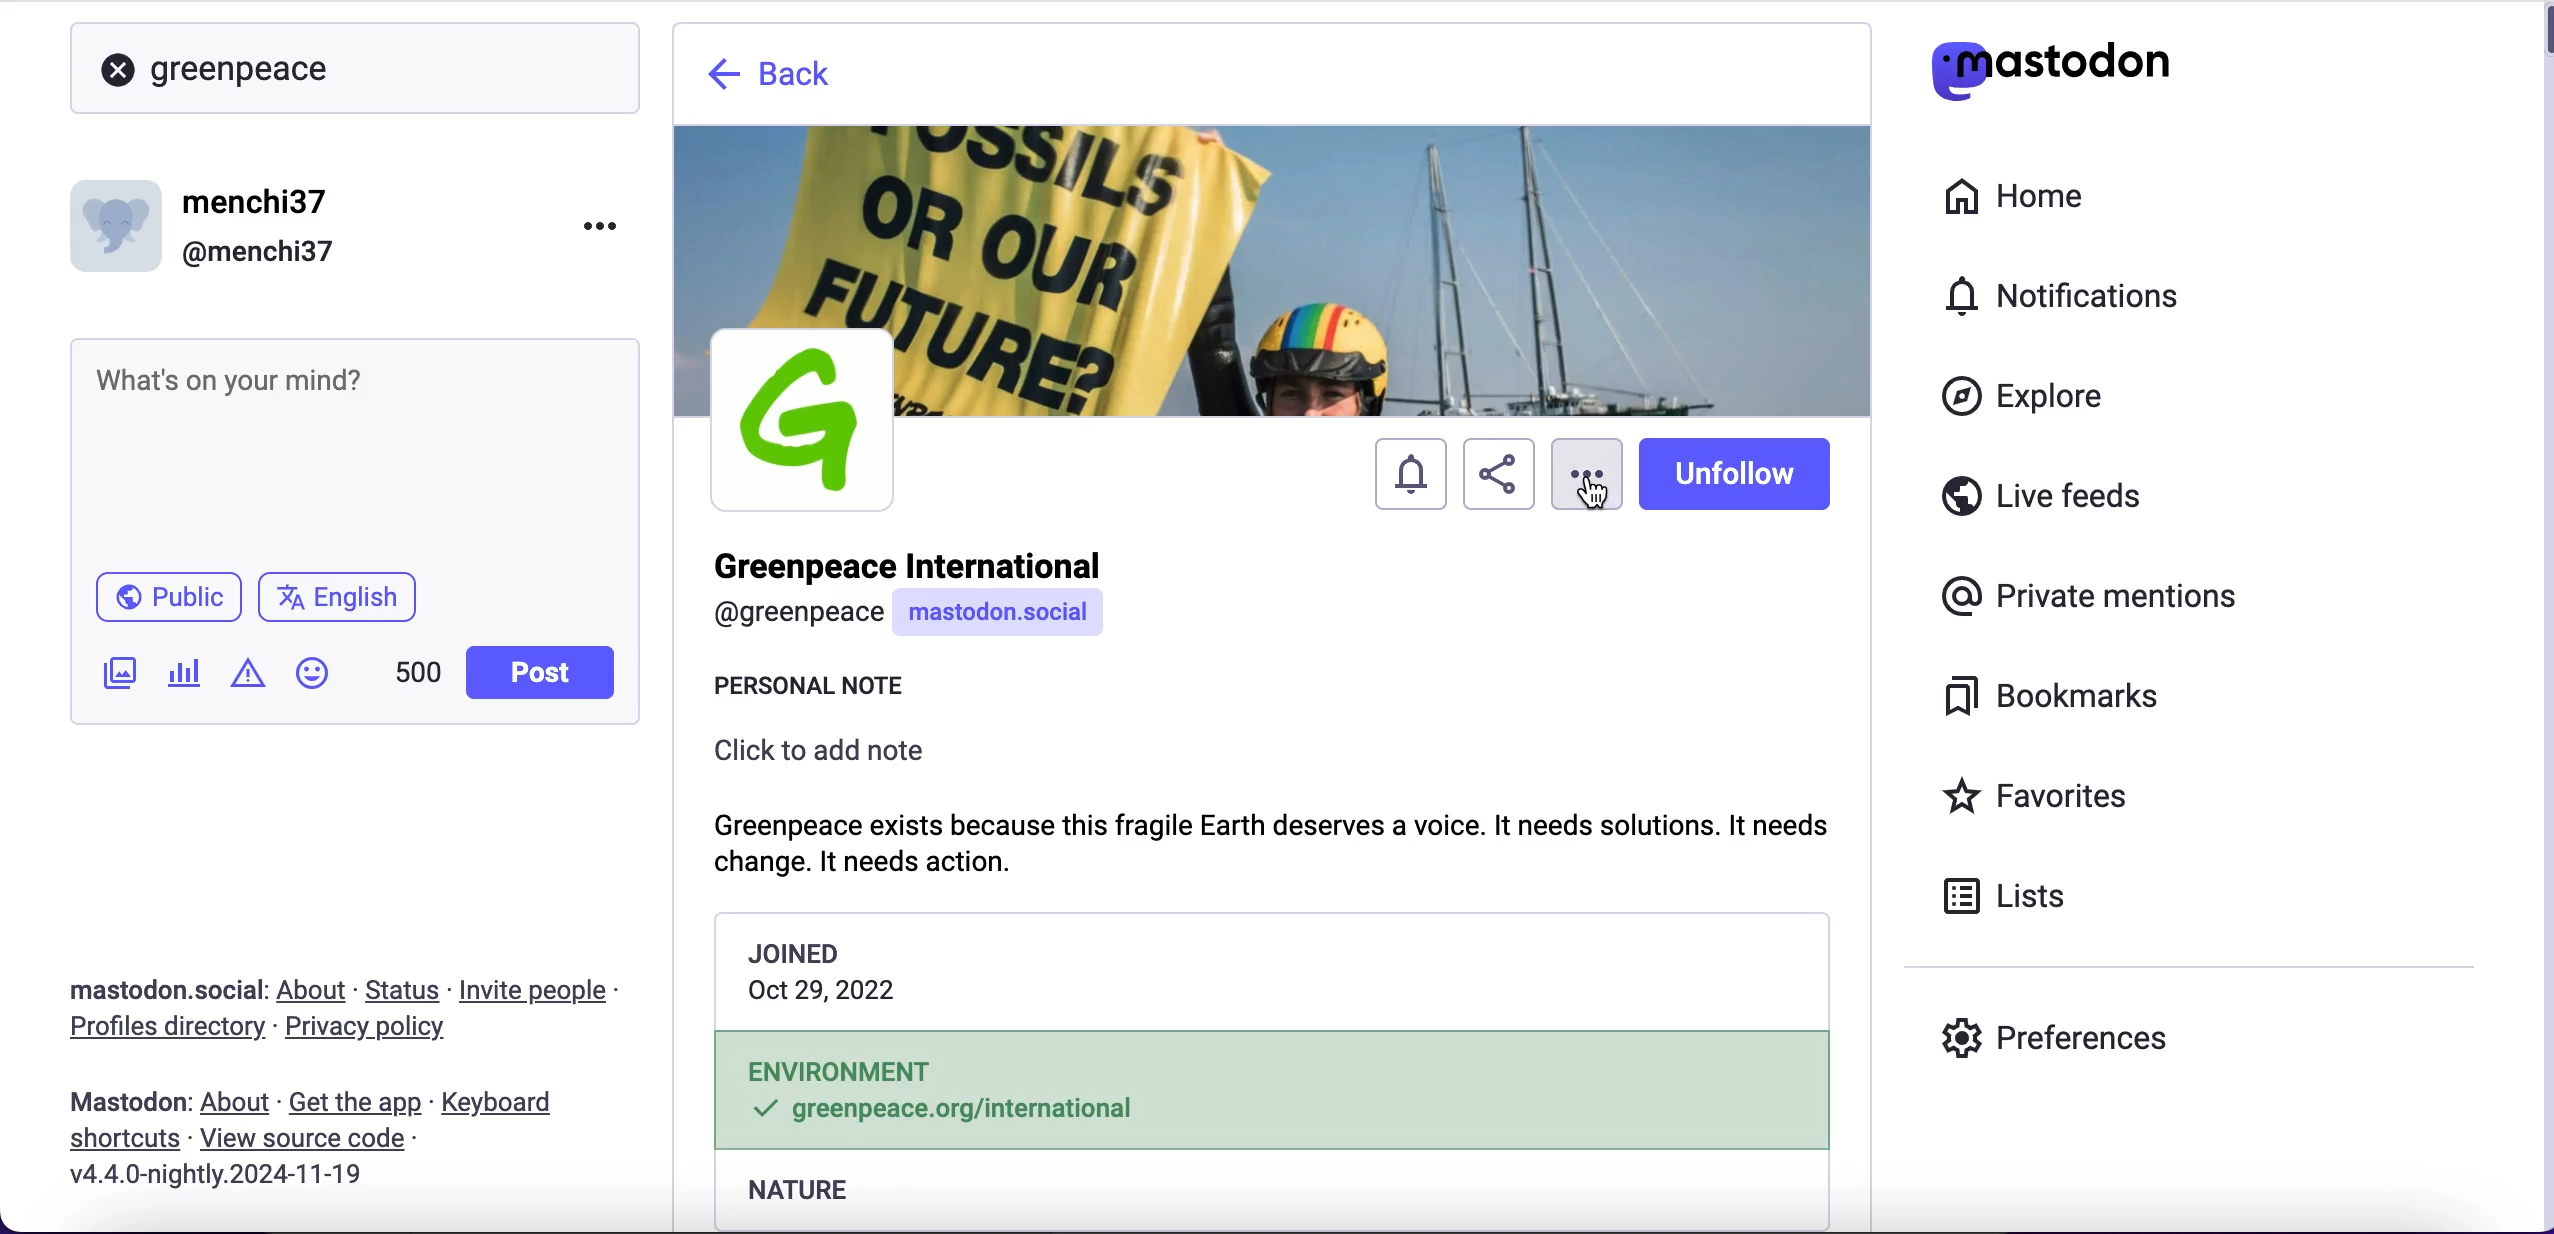 Image resolution: width=2554 pixels, height=1234 pixels. I want to click on status, so click(405, 990).